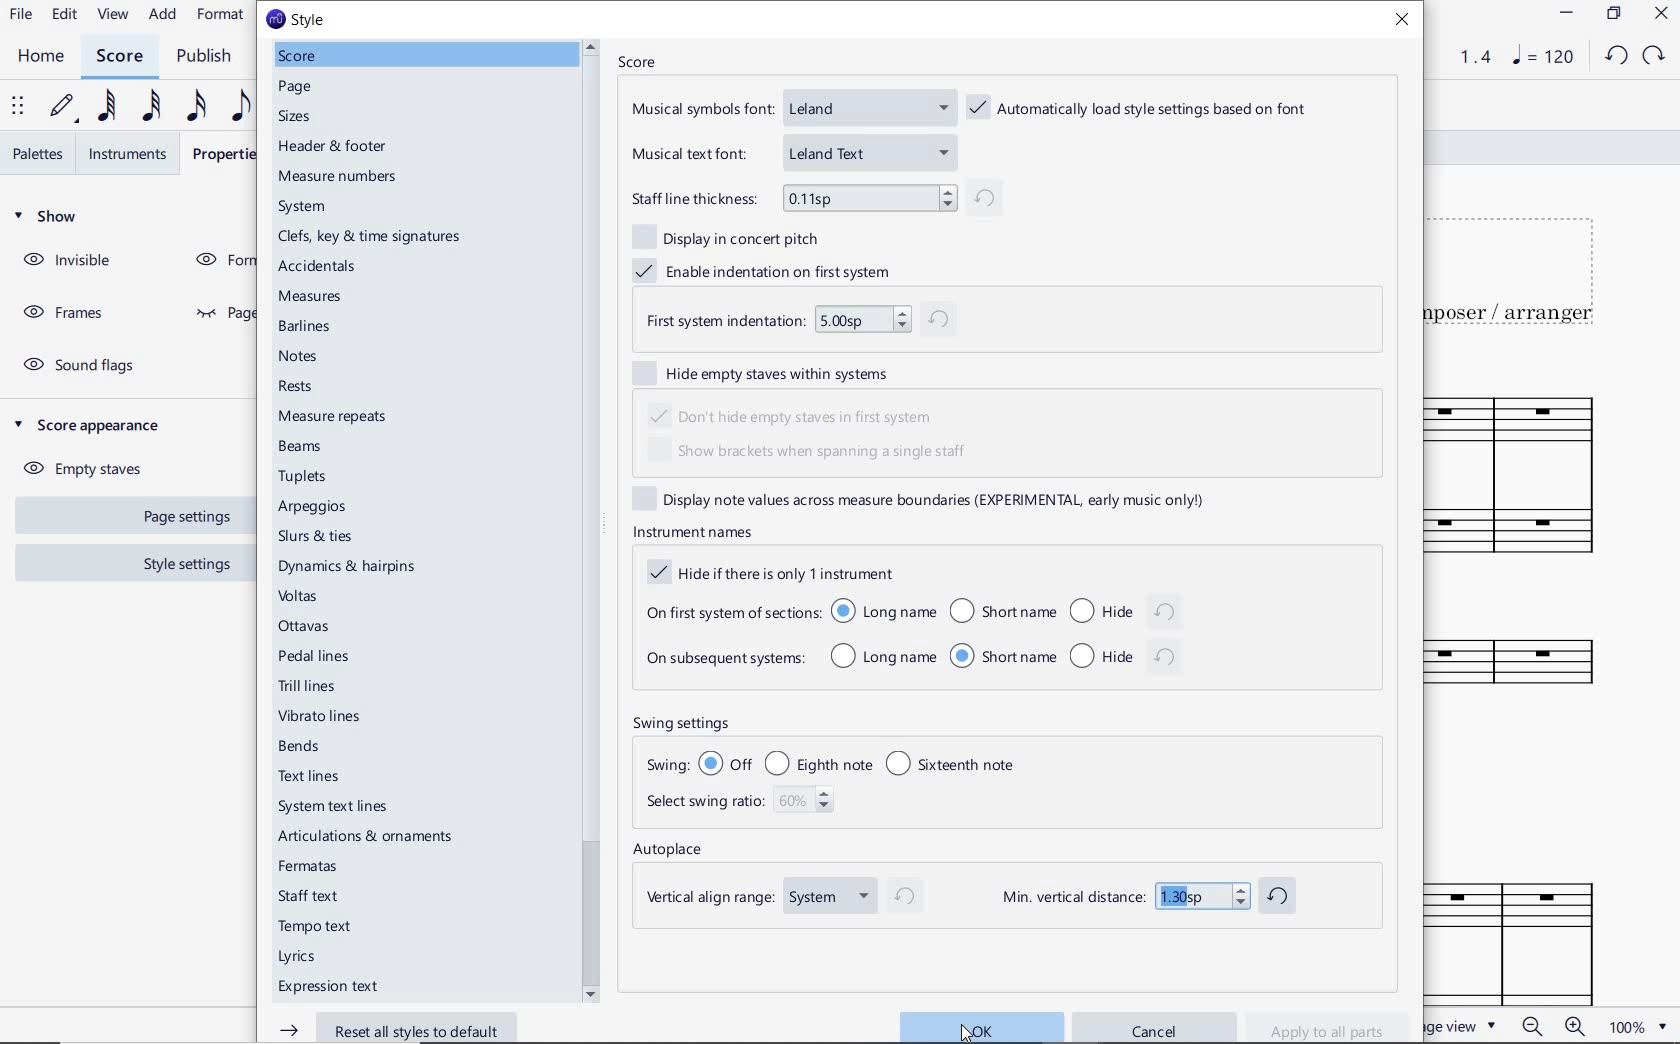  What do you see at coordinates (318, 508) in the screenshot?
I see `arpeggios` at bounding box center [318, 508].